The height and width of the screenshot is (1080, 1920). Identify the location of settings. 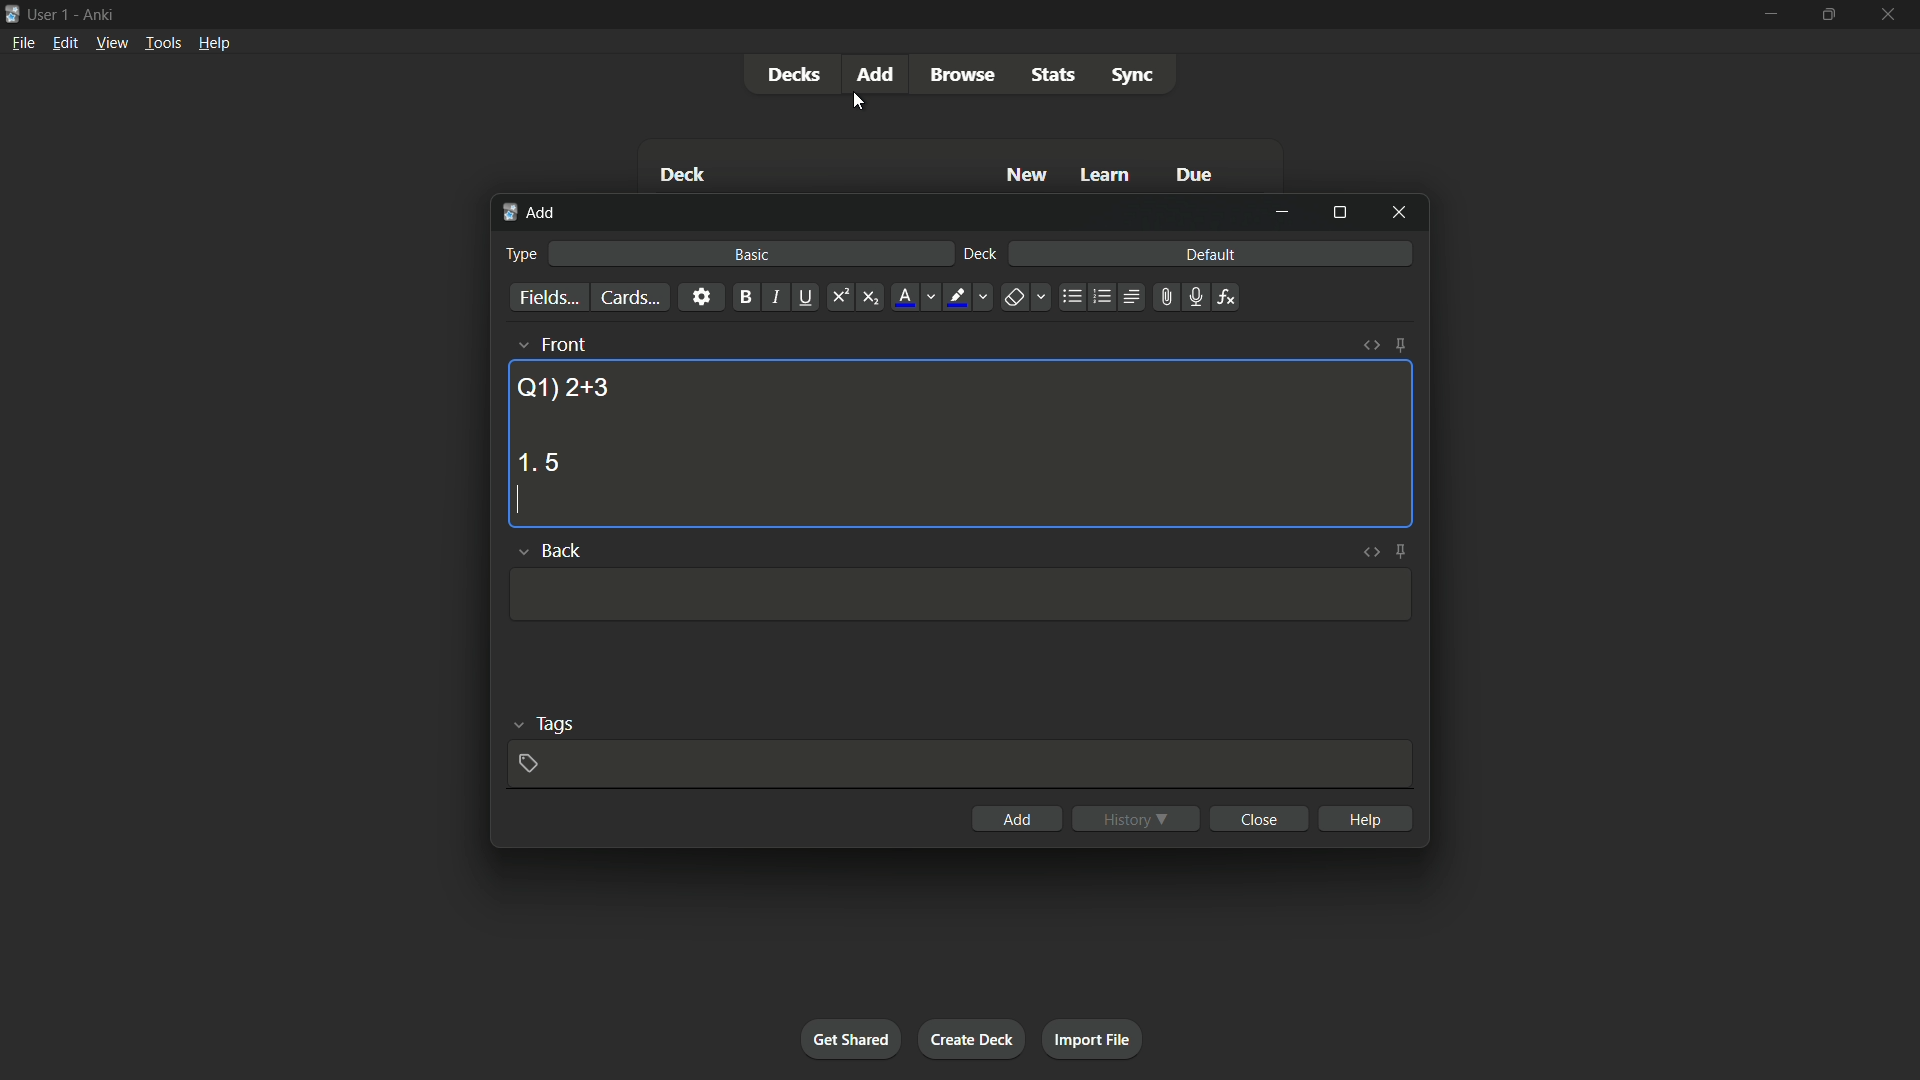
(701, 296).